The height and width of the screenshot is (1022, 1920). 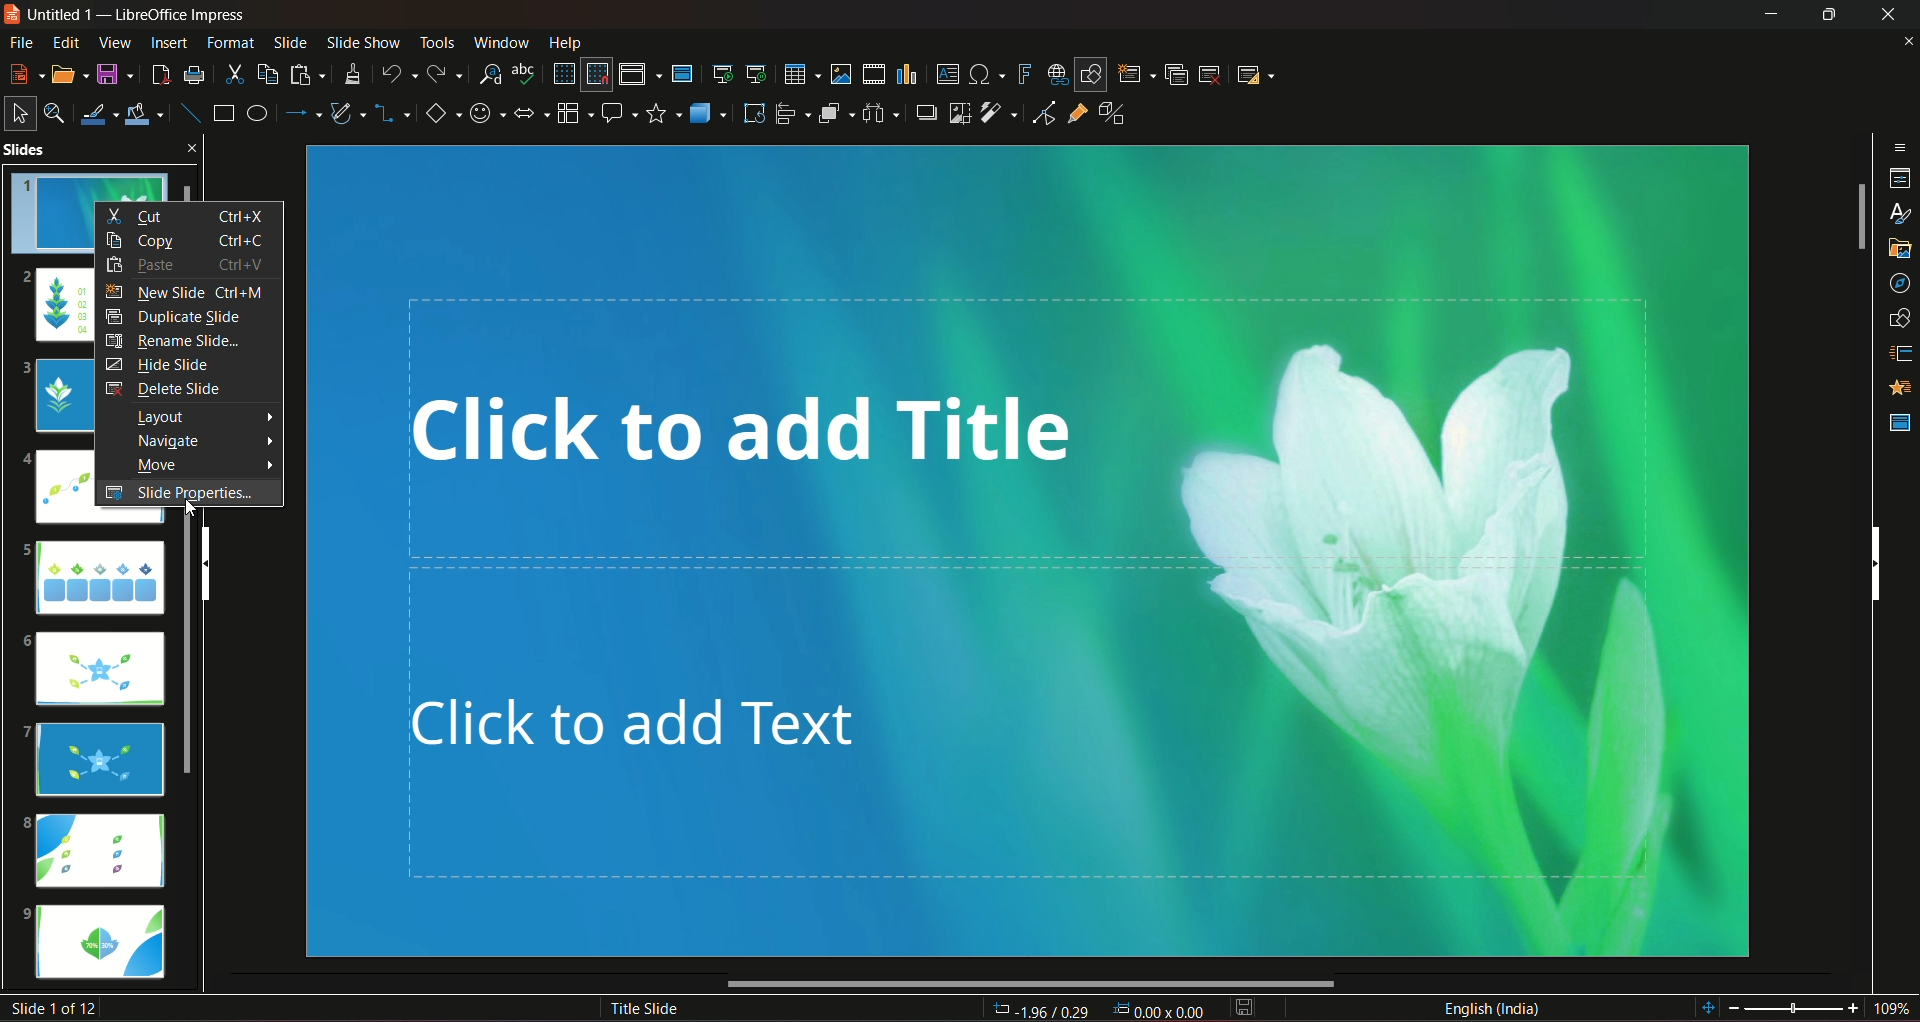 What do you see at coordinates (1825, 15) in the screenshot?
I see `hide` at bounding box center [1825, 15].